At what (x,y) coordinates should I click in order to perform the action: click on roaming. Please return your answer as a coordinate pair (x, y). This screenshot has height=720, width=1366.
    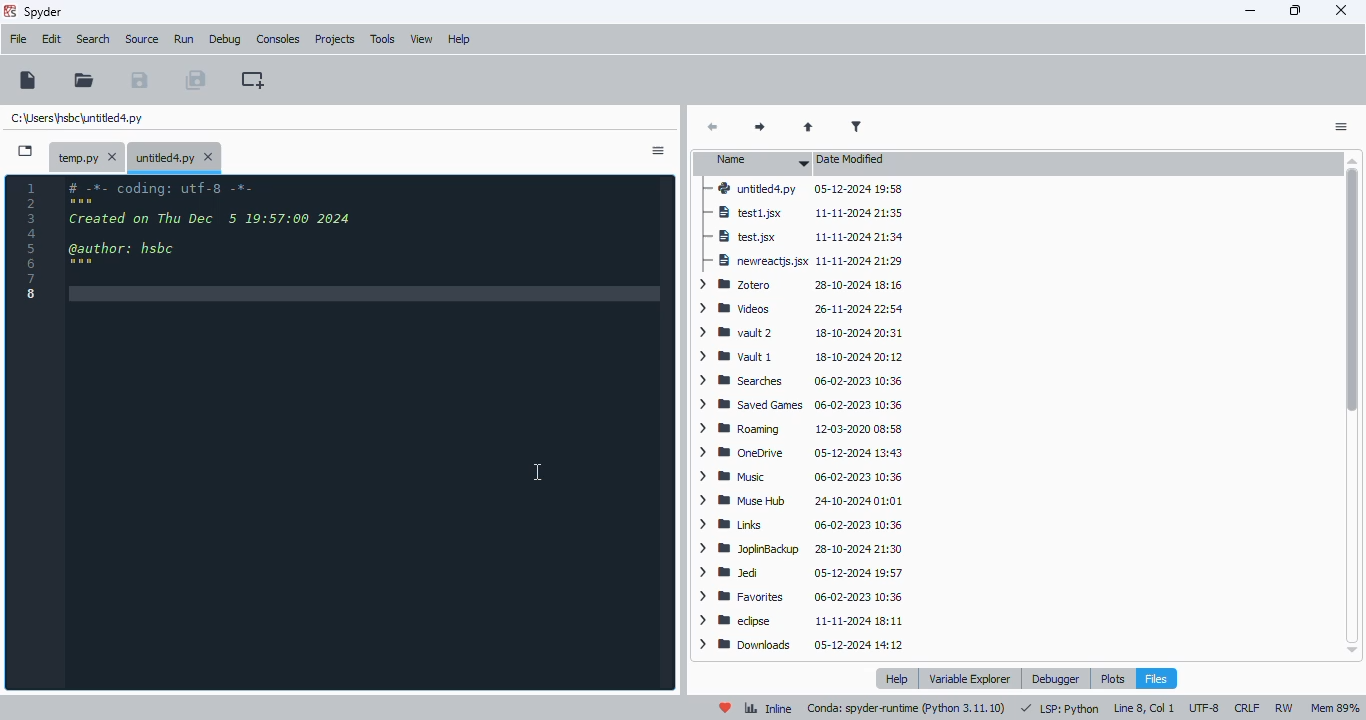
    Looking at the image, I should click on (746, 426).